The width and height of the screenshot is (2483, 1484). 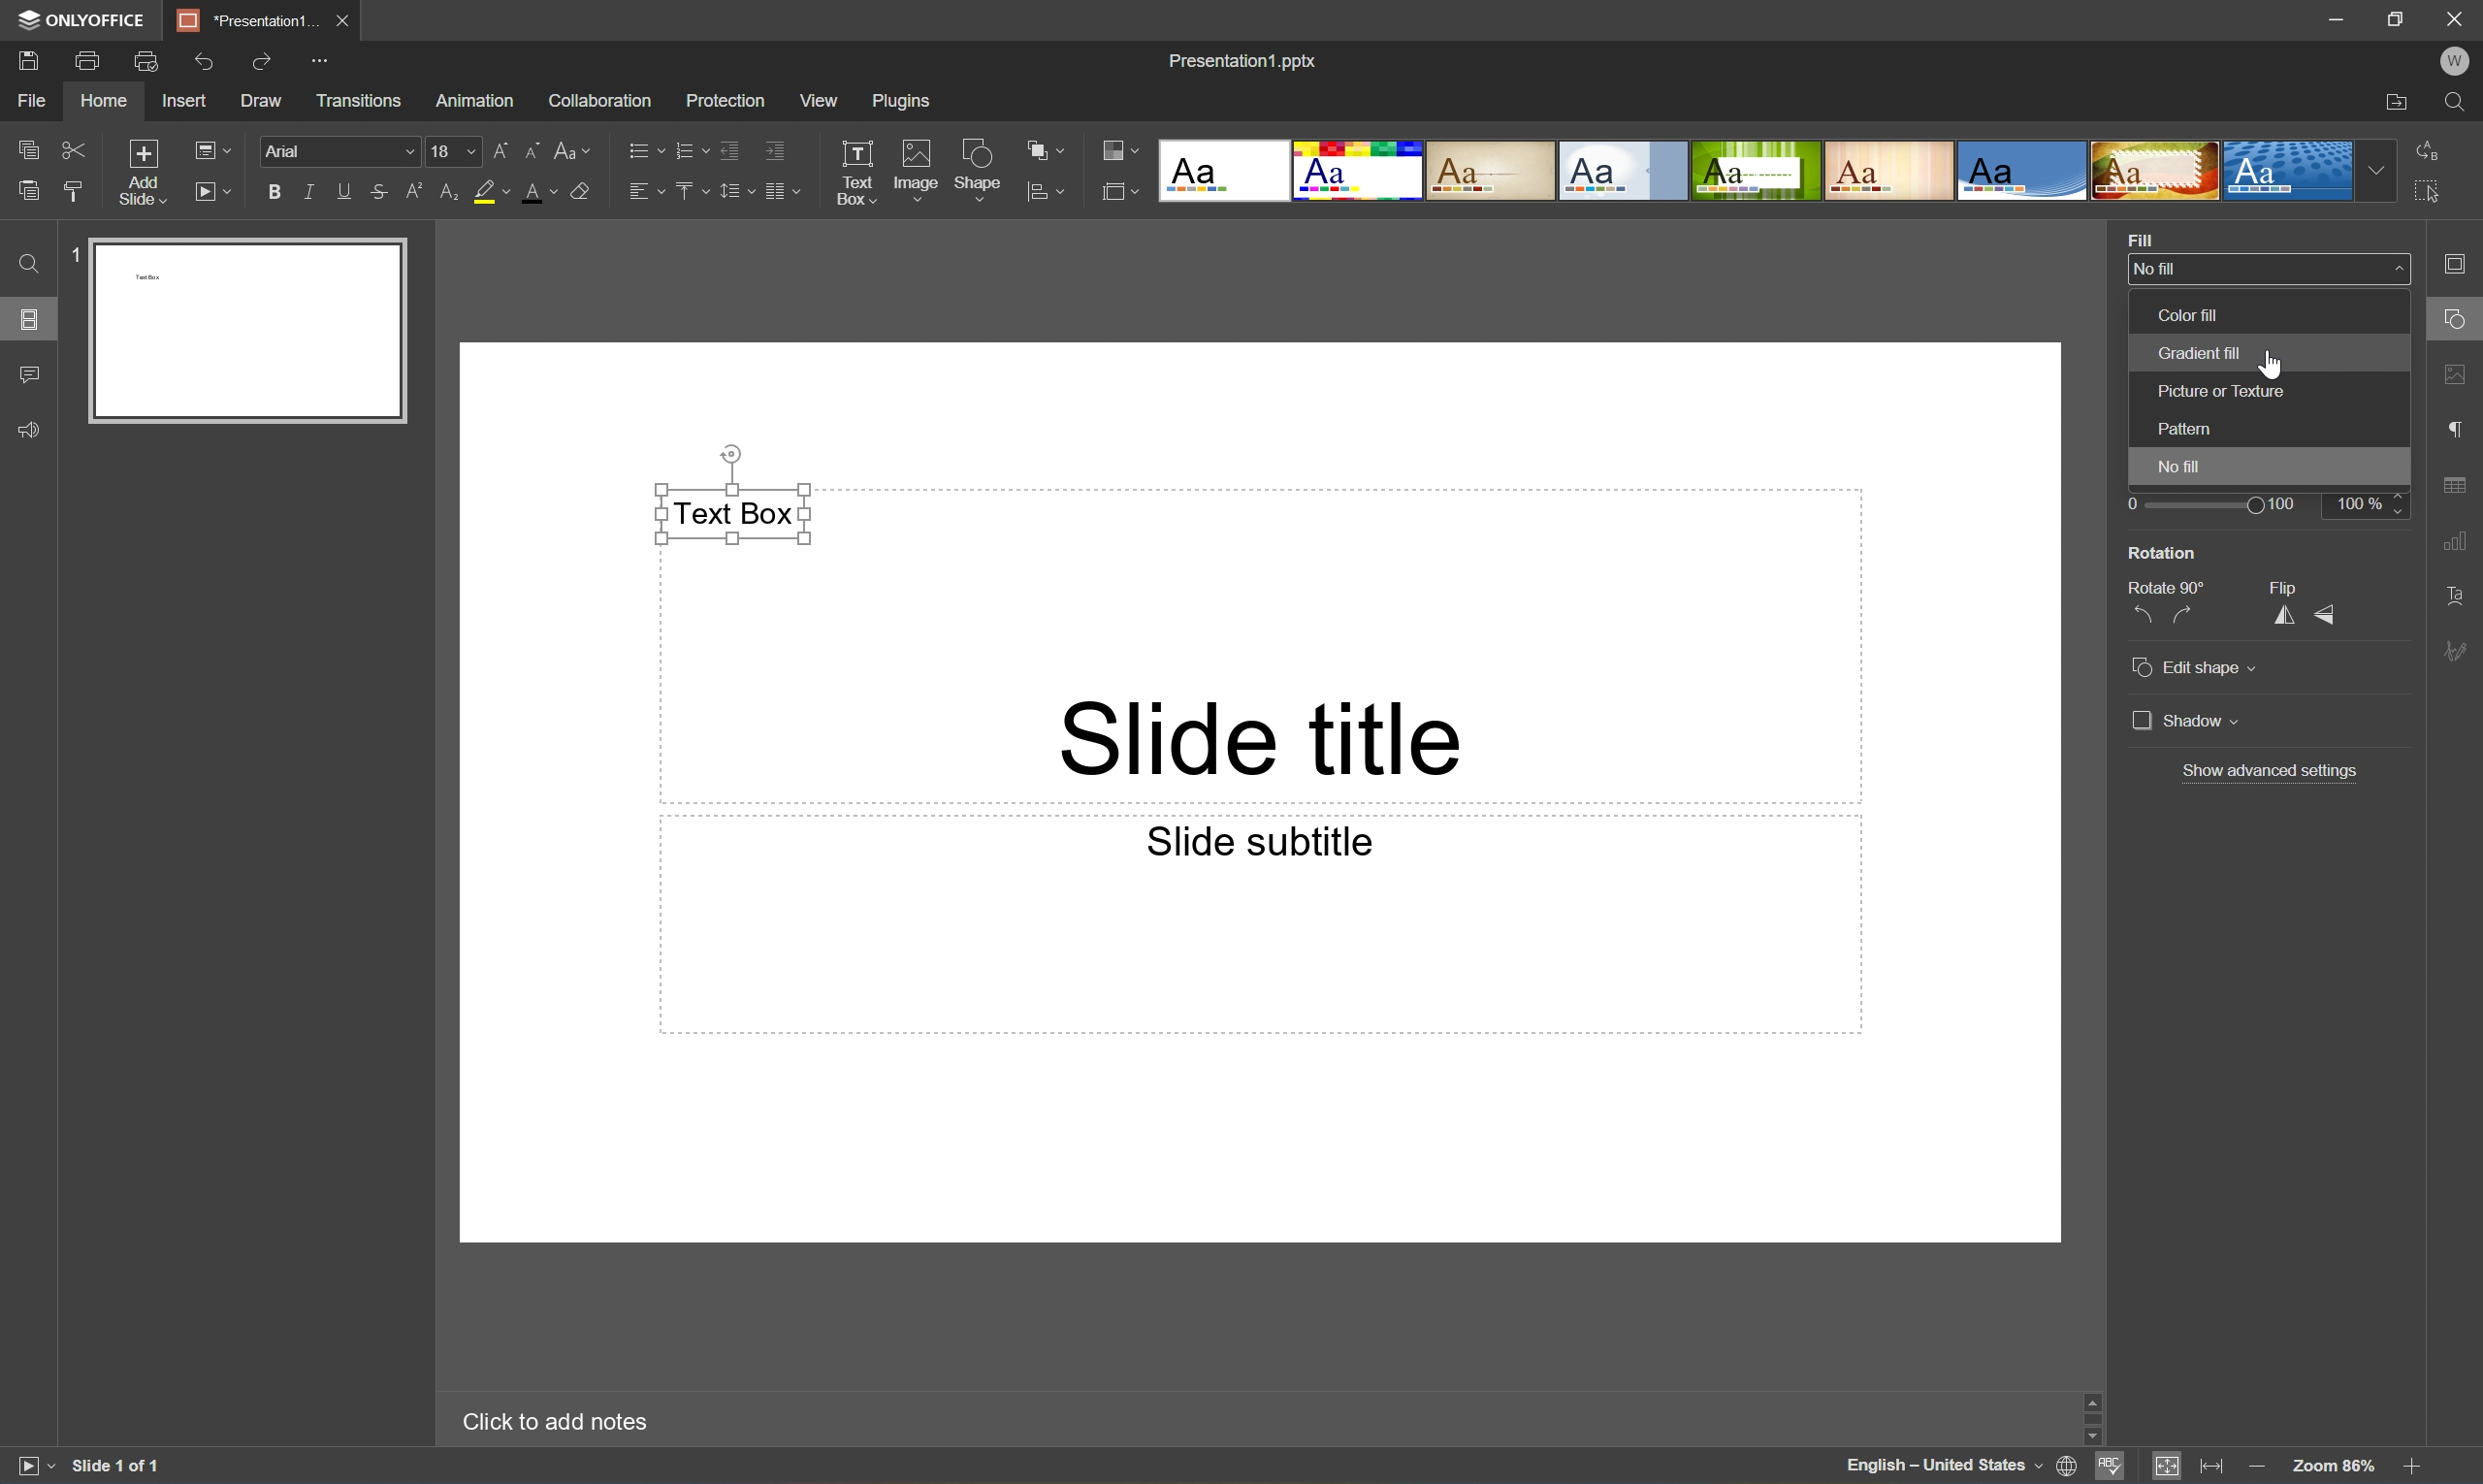 What do you see at coordinates (2174, 469) in the screenshot?
I see `No fill` at bounding box center [2174, 469].